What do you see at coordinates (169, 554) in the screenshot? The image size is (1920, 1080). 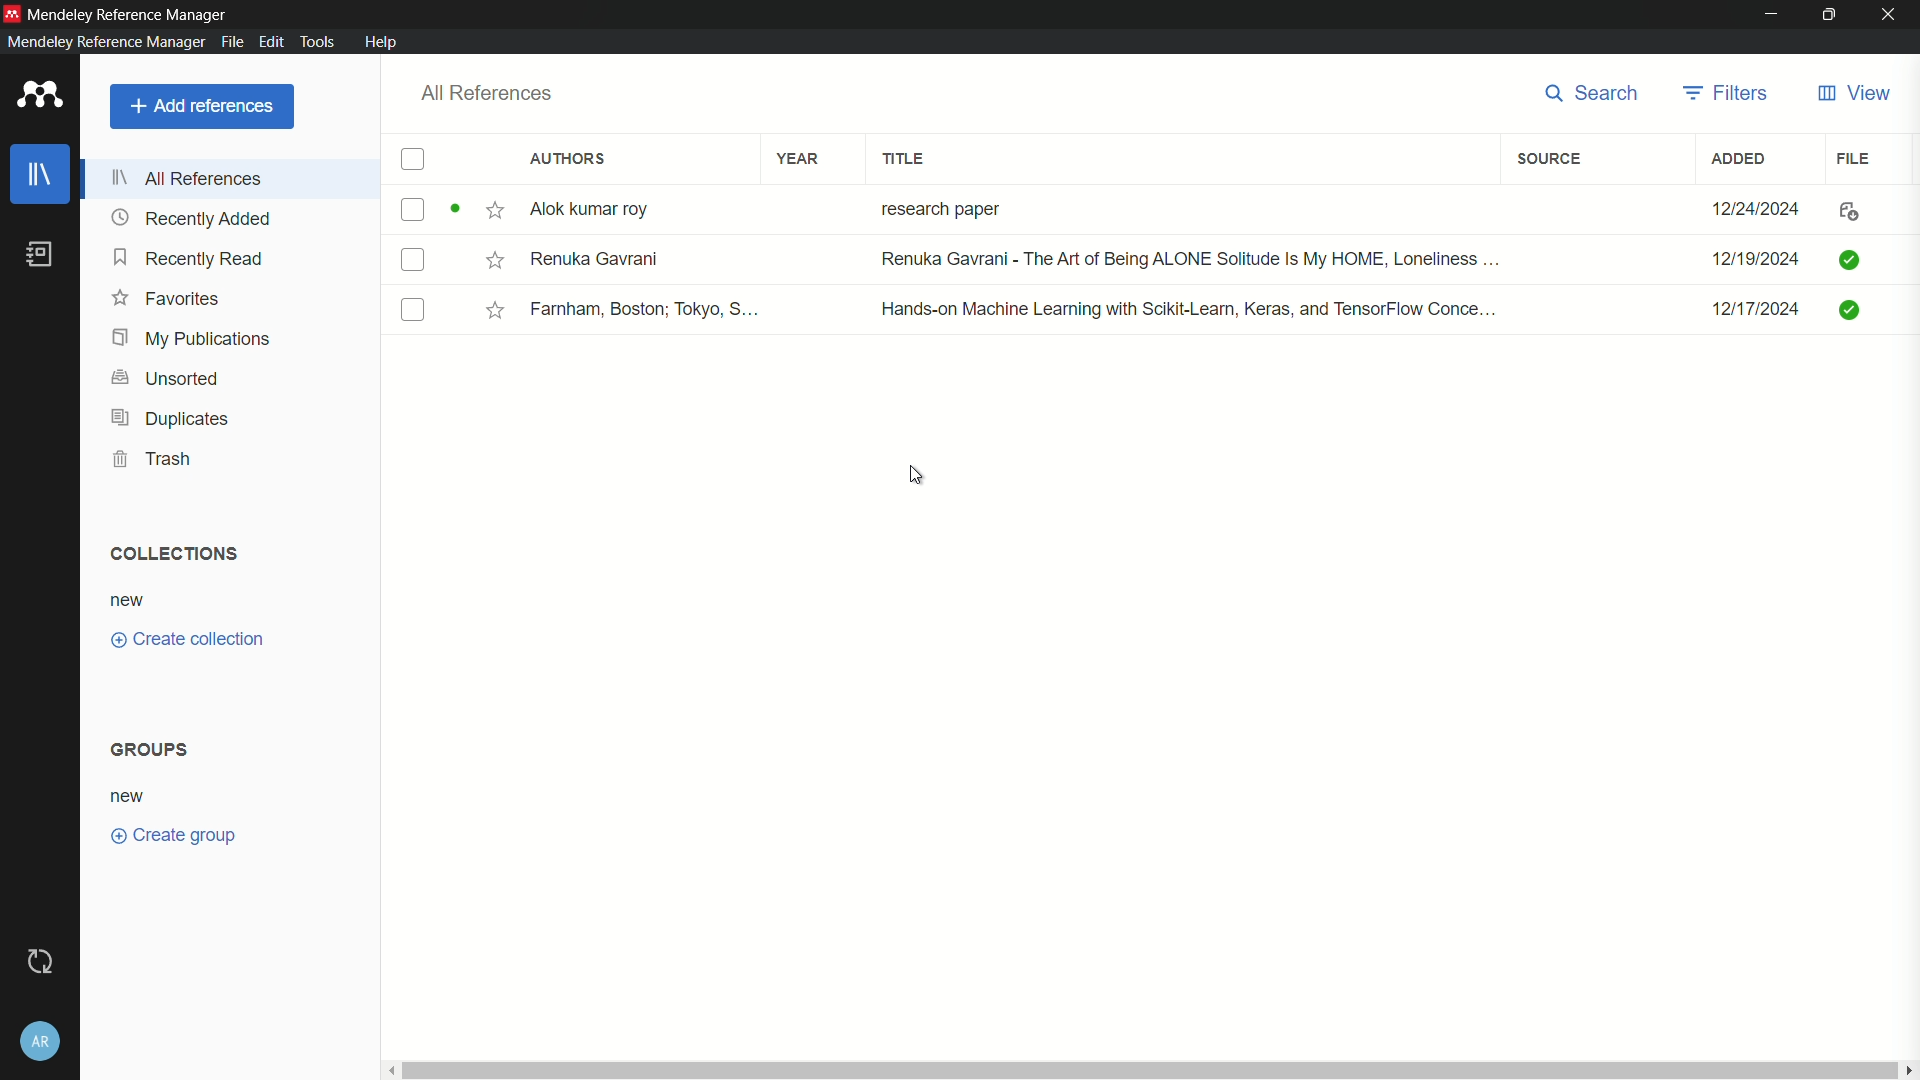 I see `collections` at bounding box center [169, 554].